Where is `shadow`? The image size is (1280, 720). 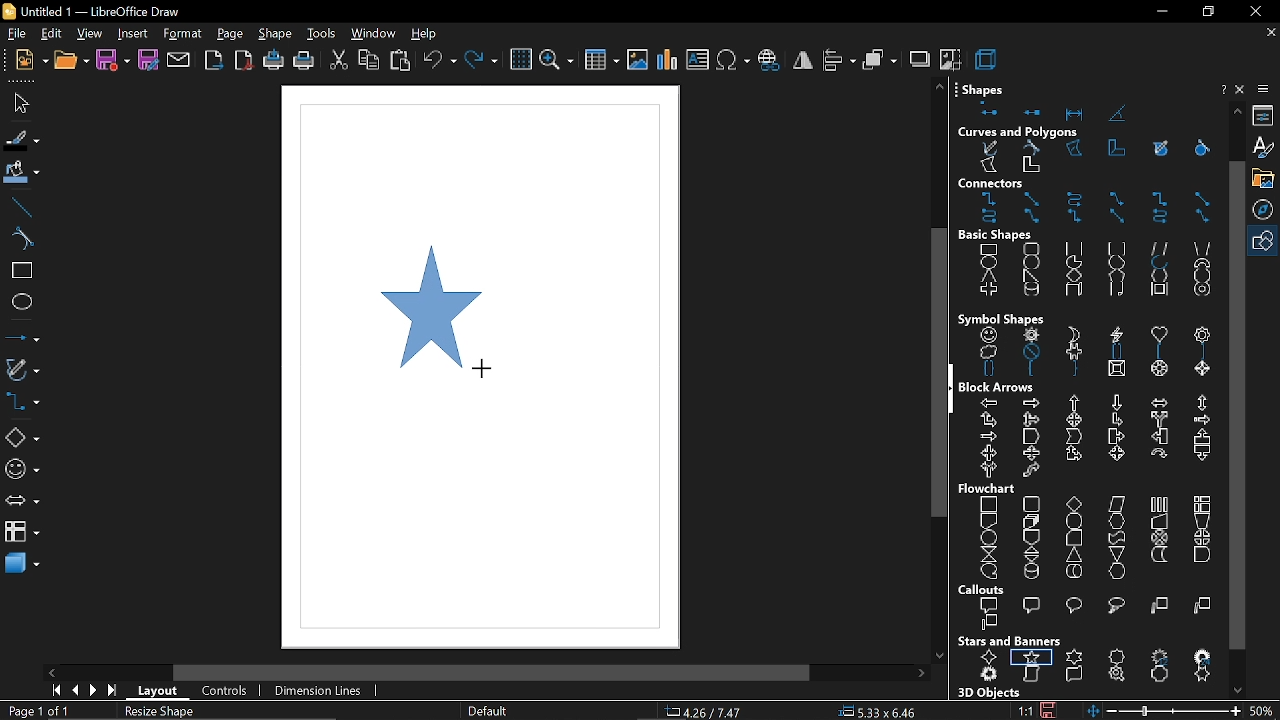
shadow is located at coordinates (920, 61).